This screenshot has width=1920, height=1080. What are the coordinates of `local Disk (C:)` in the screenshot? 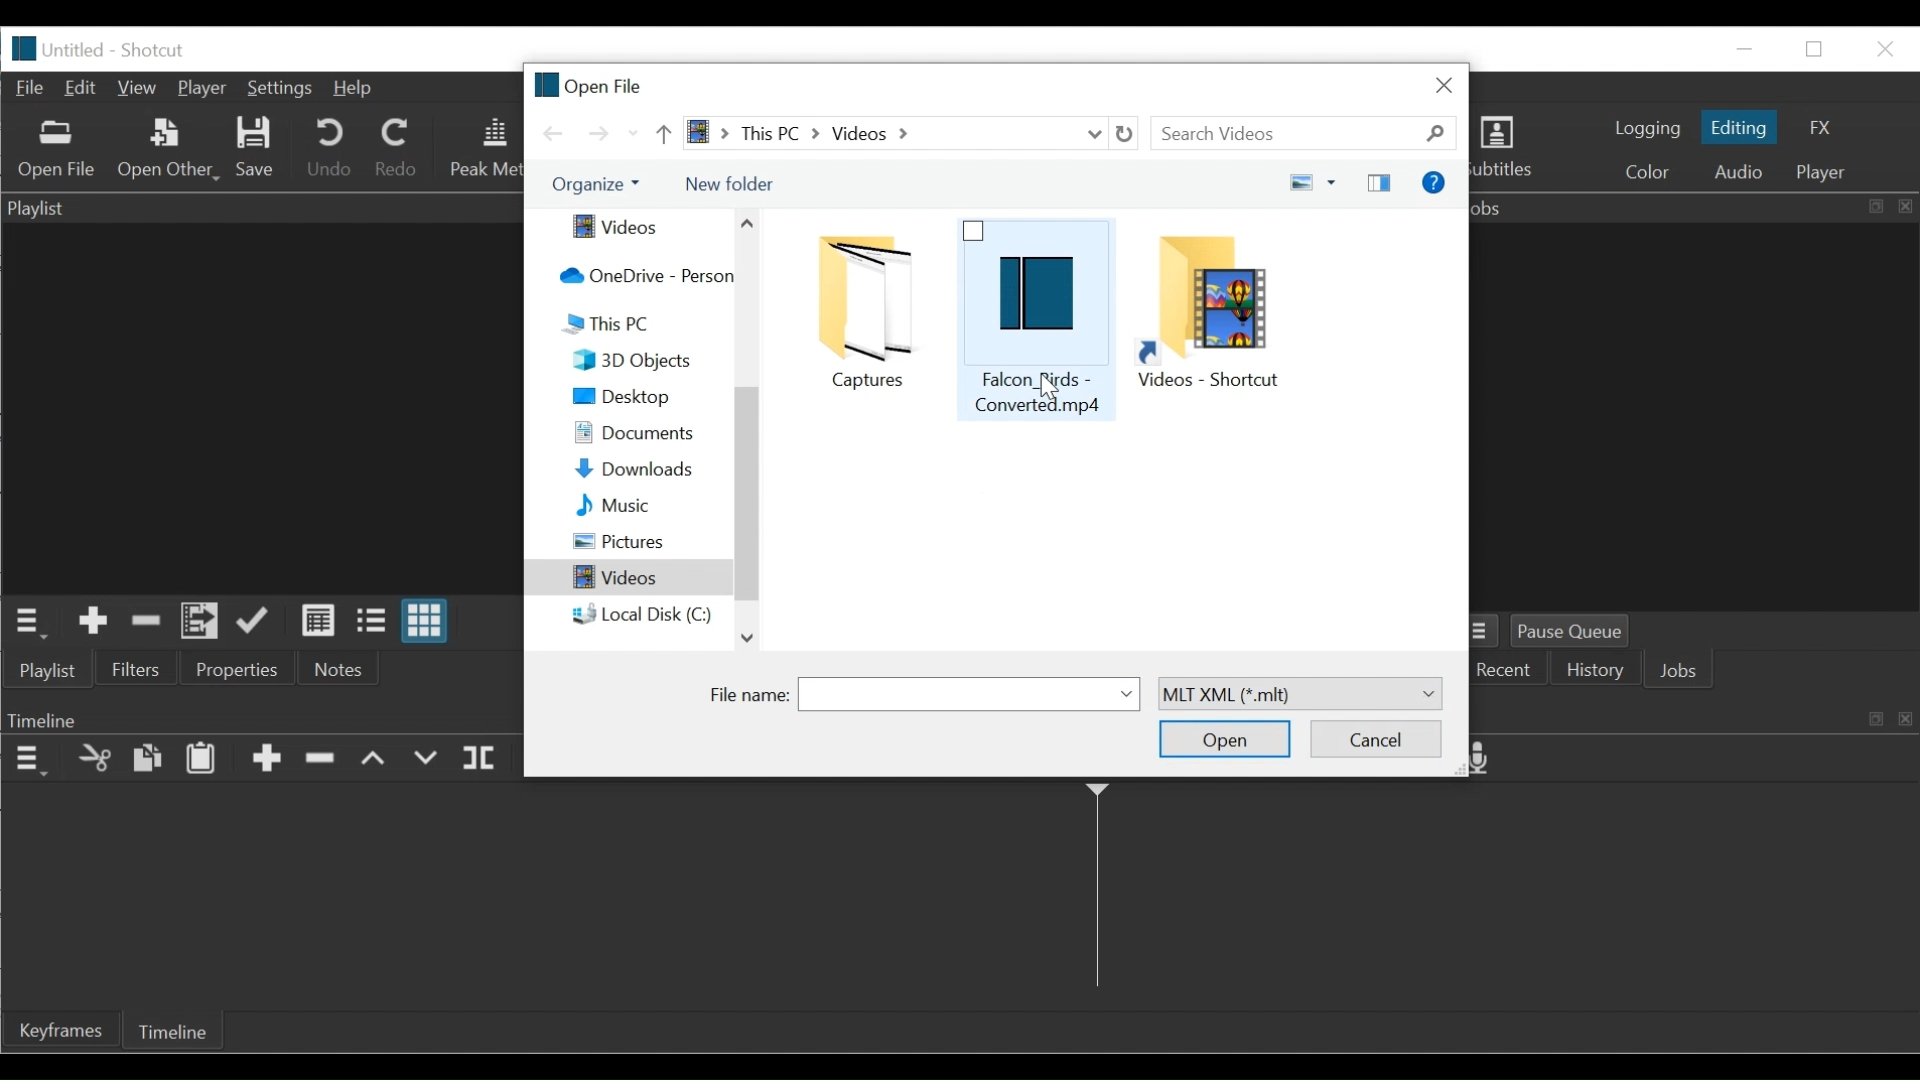 It's located at (643, 615).